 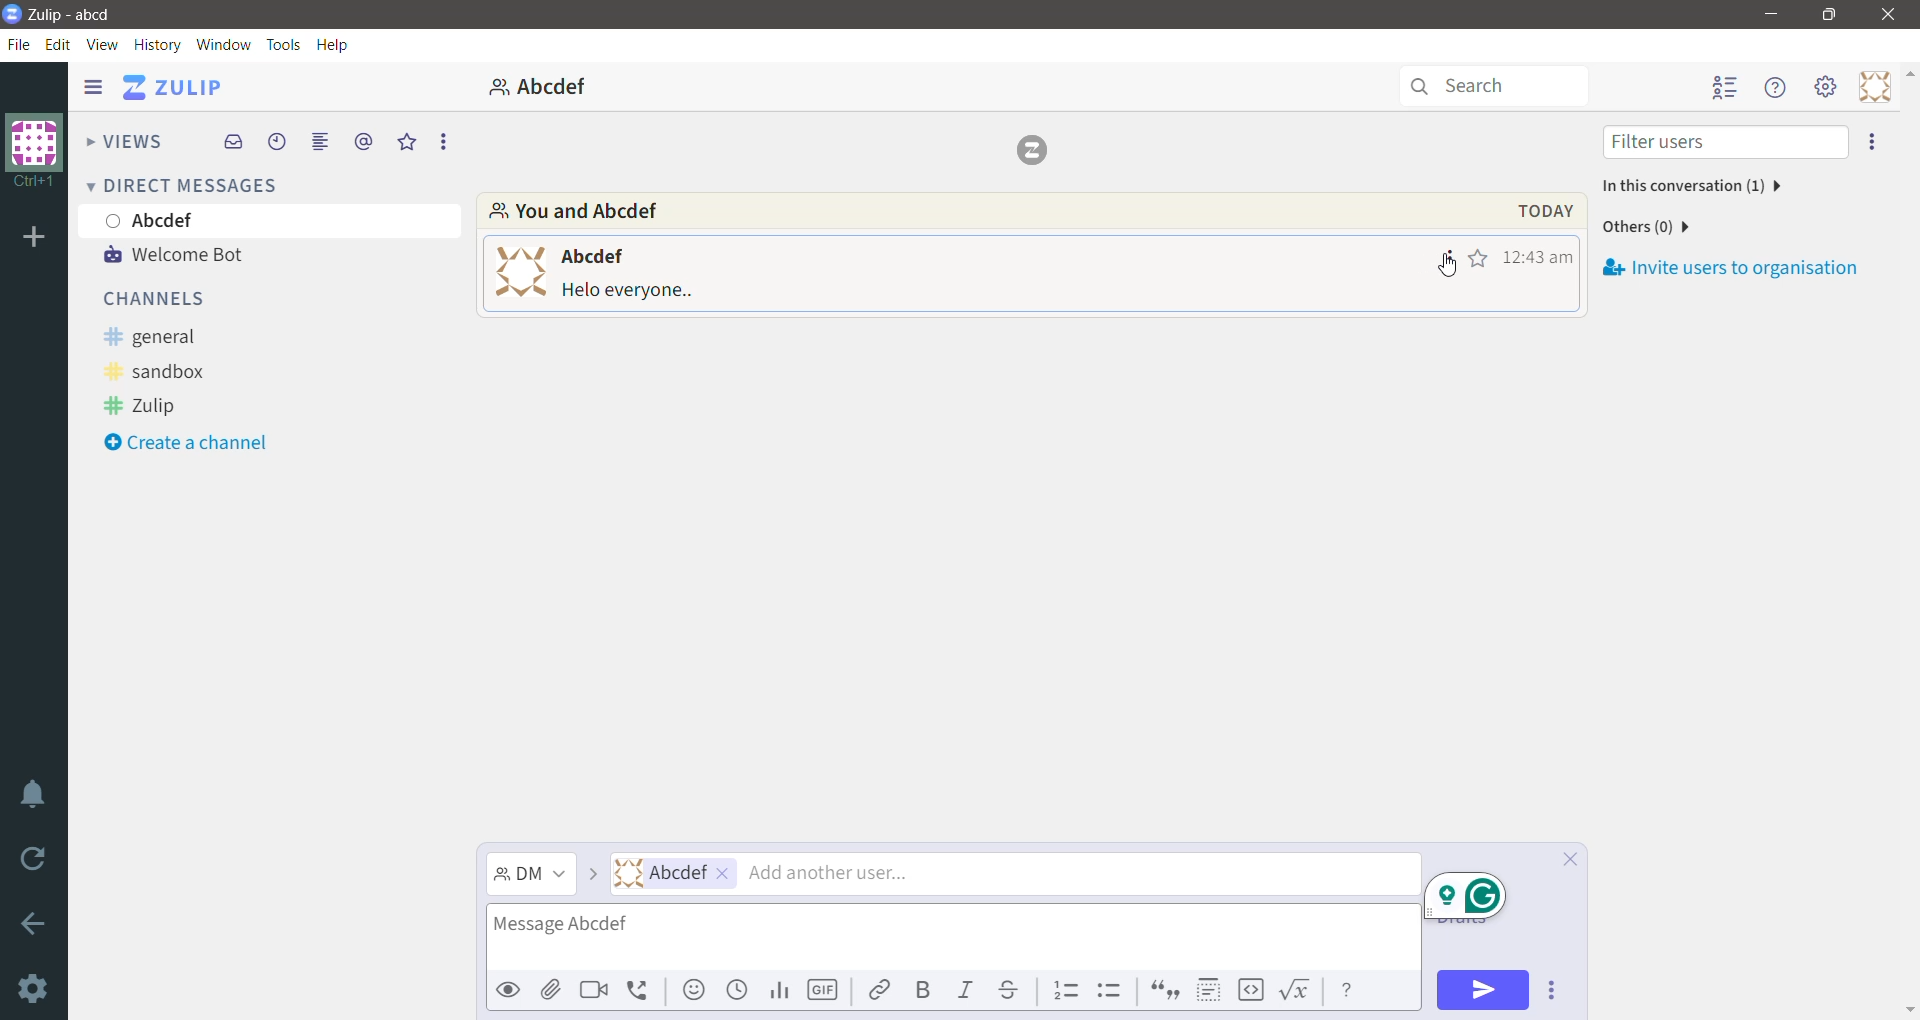 What do you see at coordinates (12, 16) in the screenshot?
I see `Application Logo` at bounding box center [12, 16].